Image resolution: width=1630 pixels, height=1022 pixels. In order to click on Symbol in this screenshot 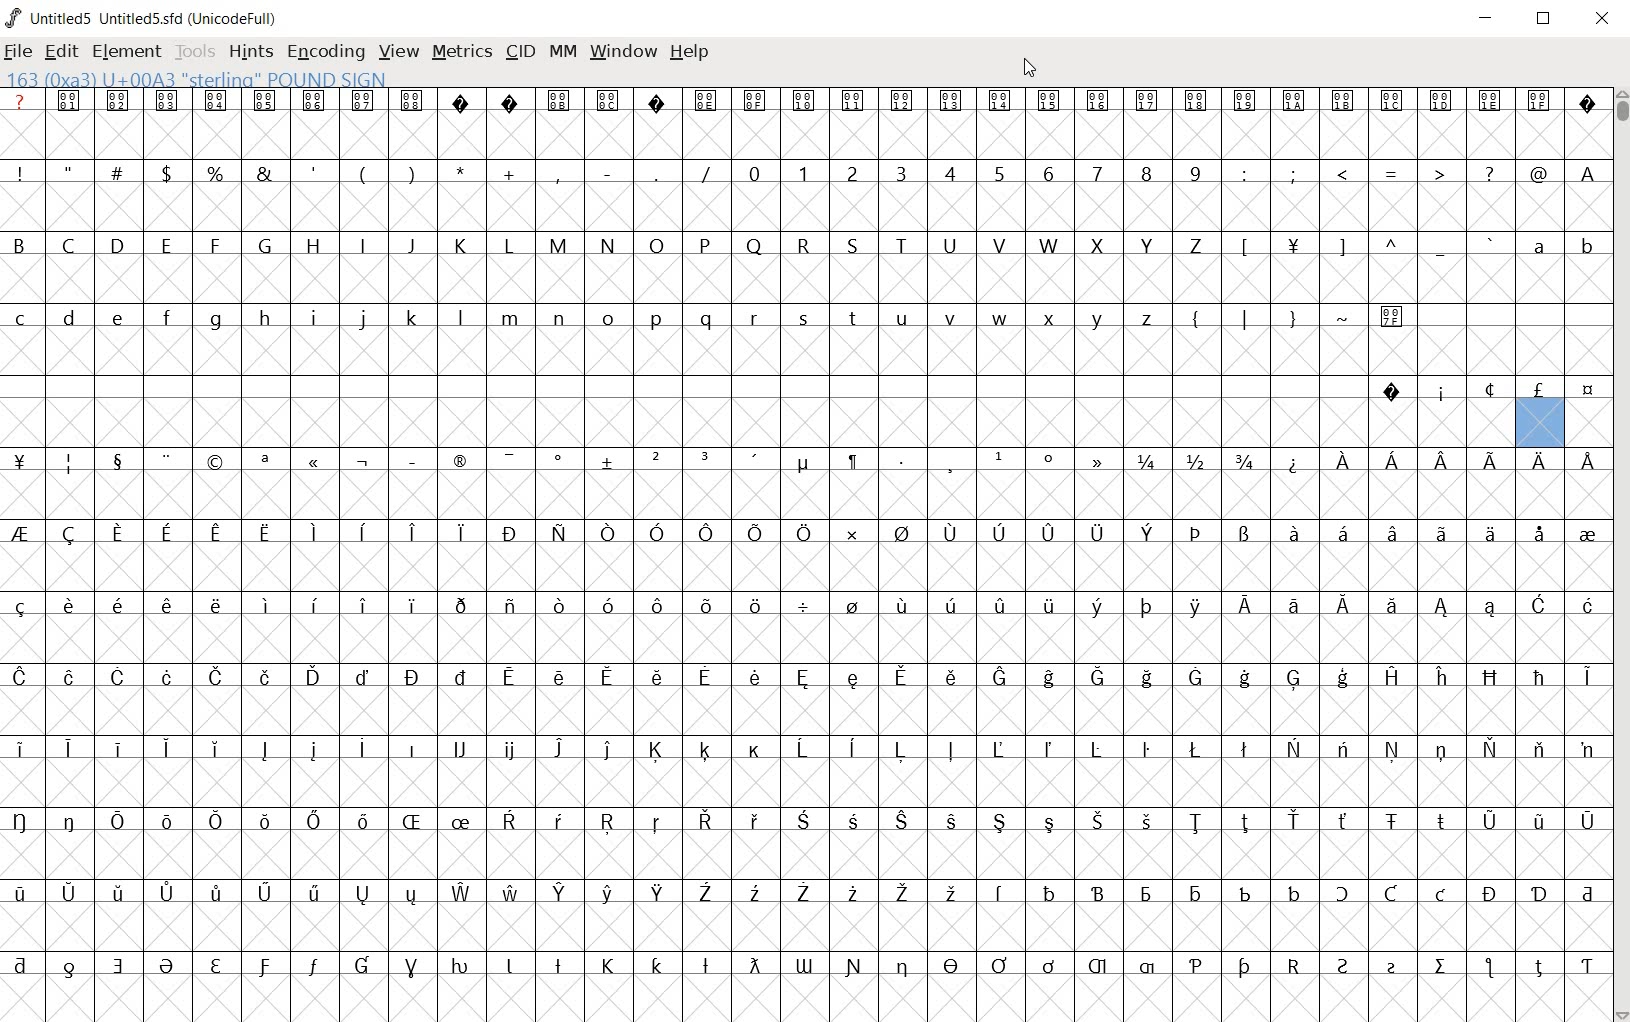, I will do `click(1297, 102)`.